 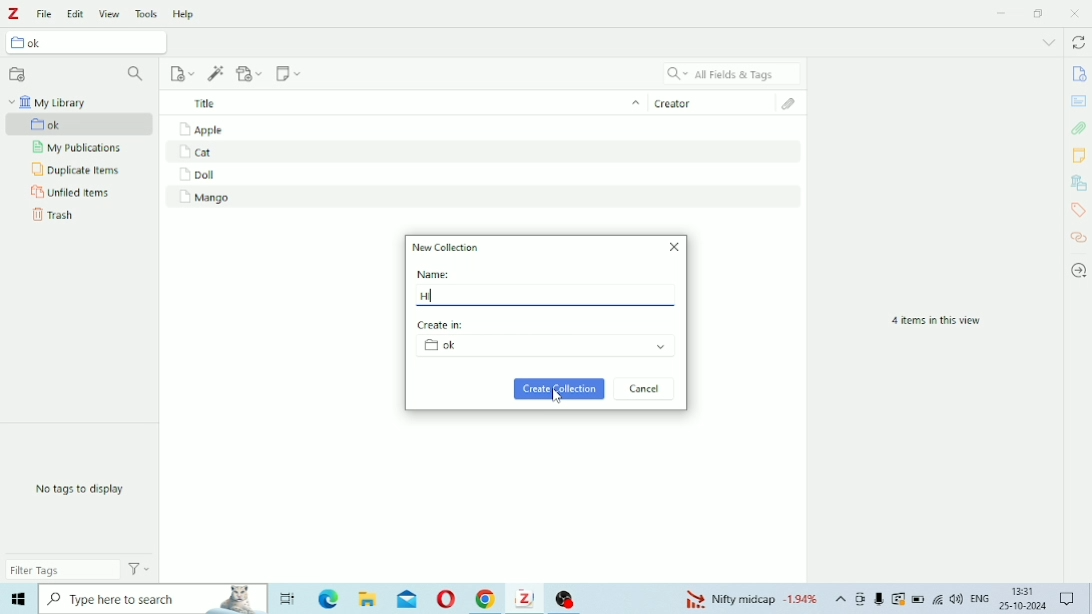 What do you see at coordinates (749, 598) in the screenshot?
I see `Nifty midcap -1.94%` at bounding box center [749, 598].